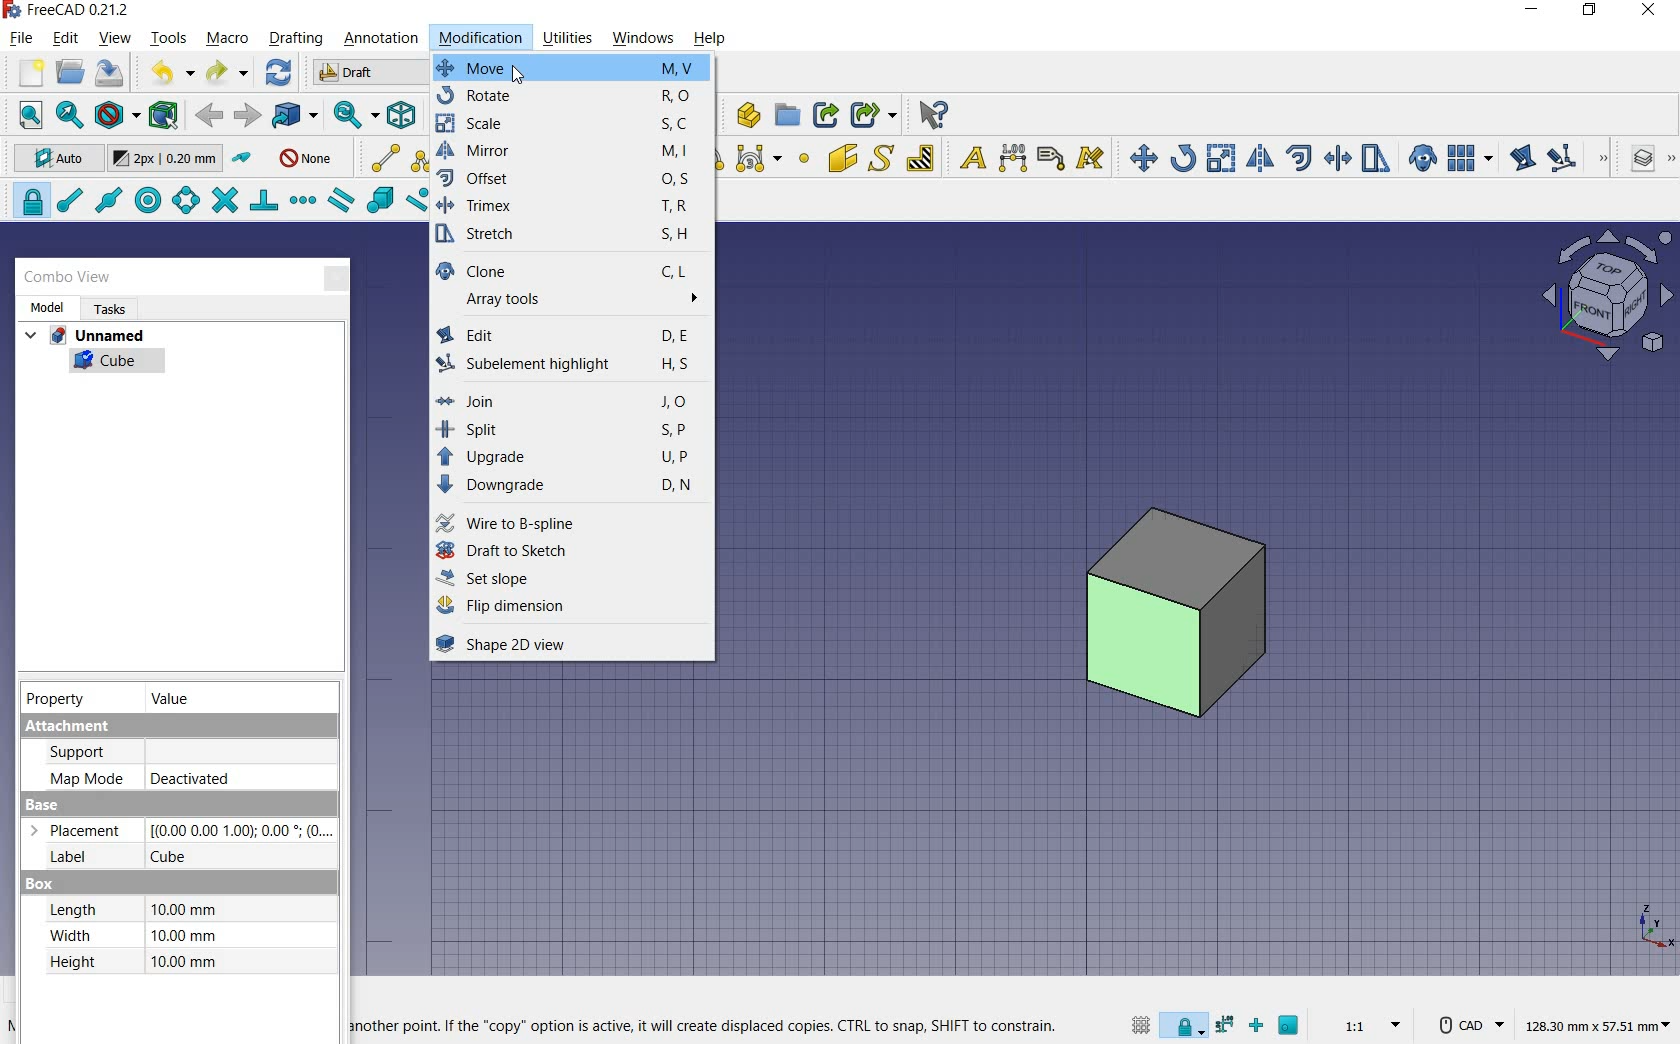 The height and width of the screenshot is (1044, 1680). What do you see at coordinates (132, 909) in the screenshot?
I see `Length: 10.00 mm` at bounding box center [132, 909].